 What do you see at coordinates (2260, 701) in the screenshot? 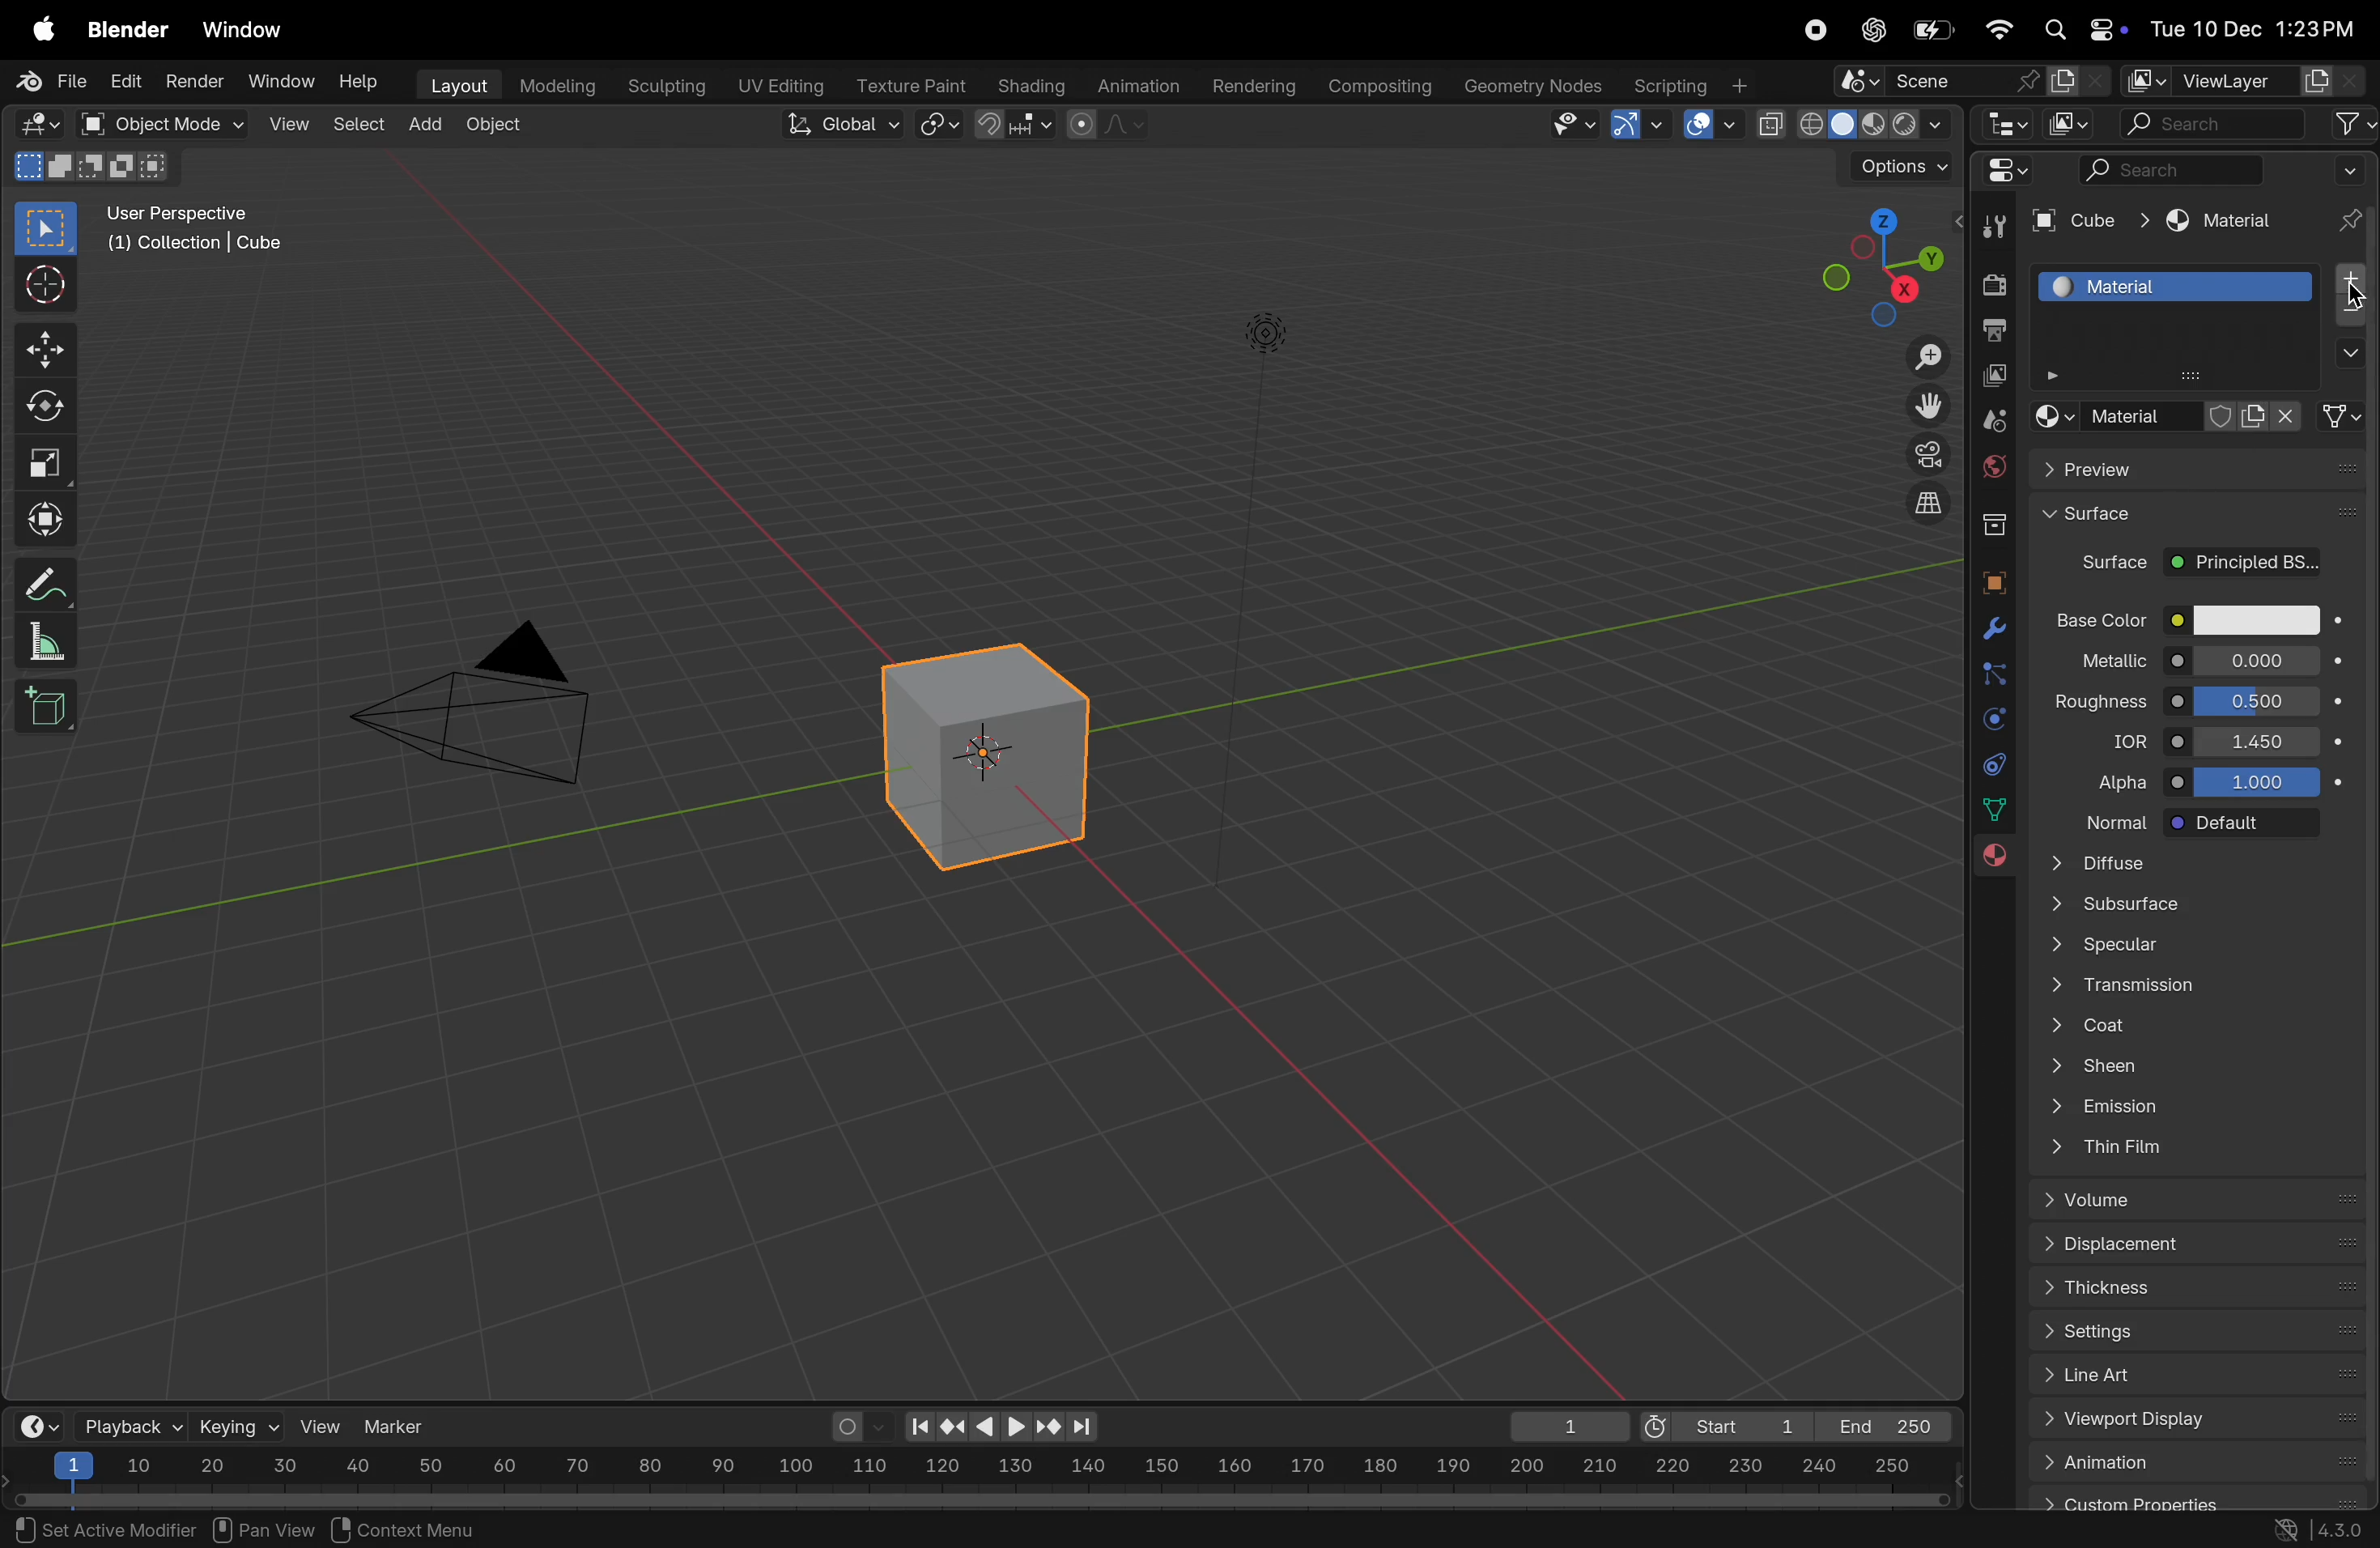
I see `0.000` at bounding box center [2260, 701].